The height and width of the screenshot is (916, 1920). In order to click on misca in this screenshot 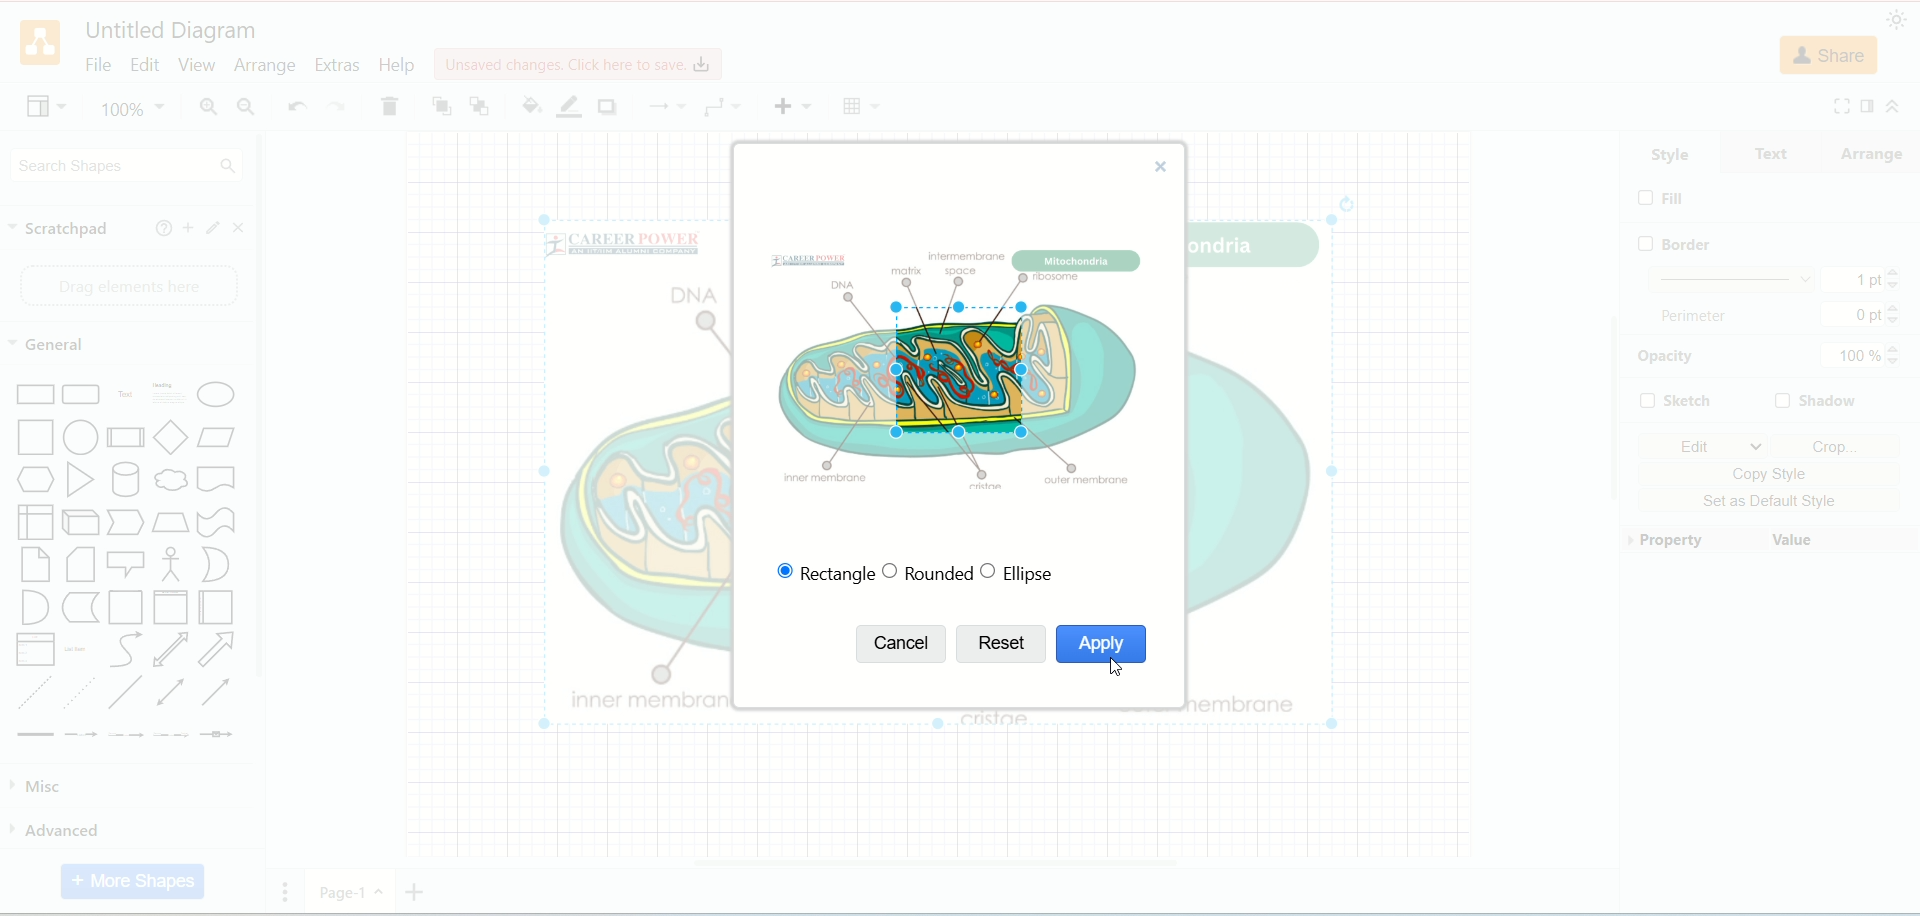, I will do `click(41, 787)`.